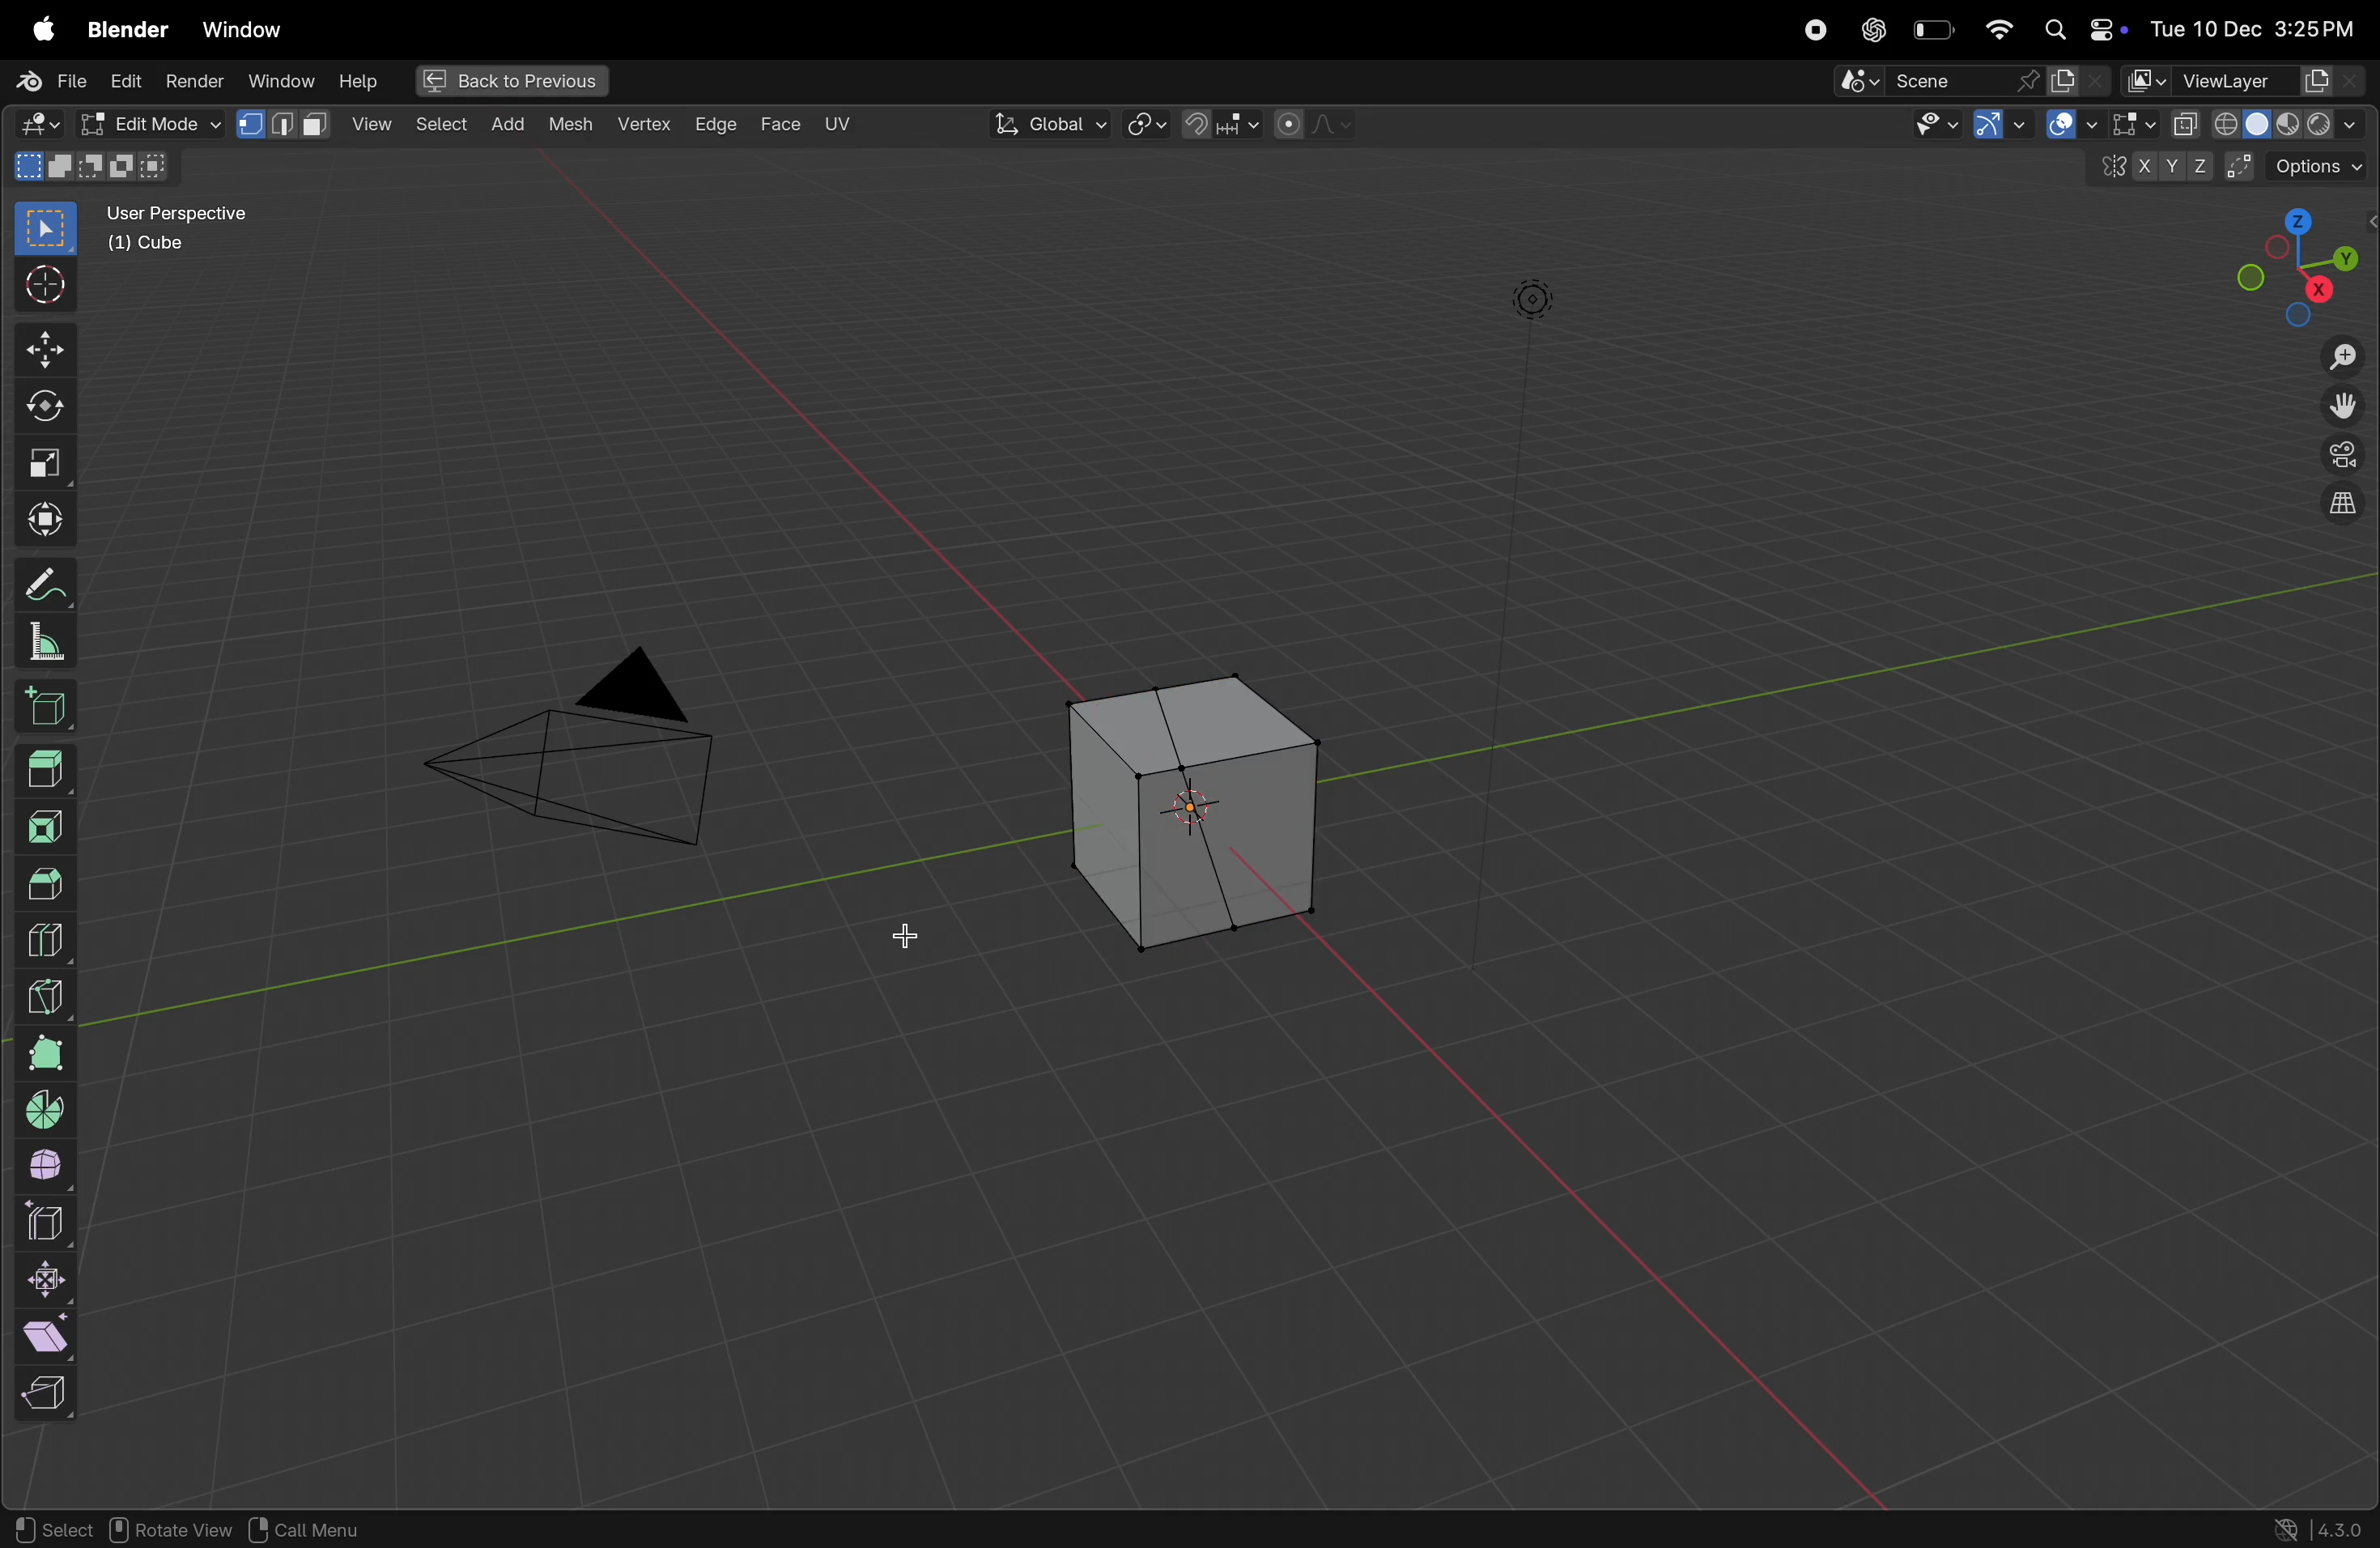 The image size is (2380, 1548). What do you see at coordinates (33, 125) in the screenshot?
I see `editor type` at bounding box center [33, 125].